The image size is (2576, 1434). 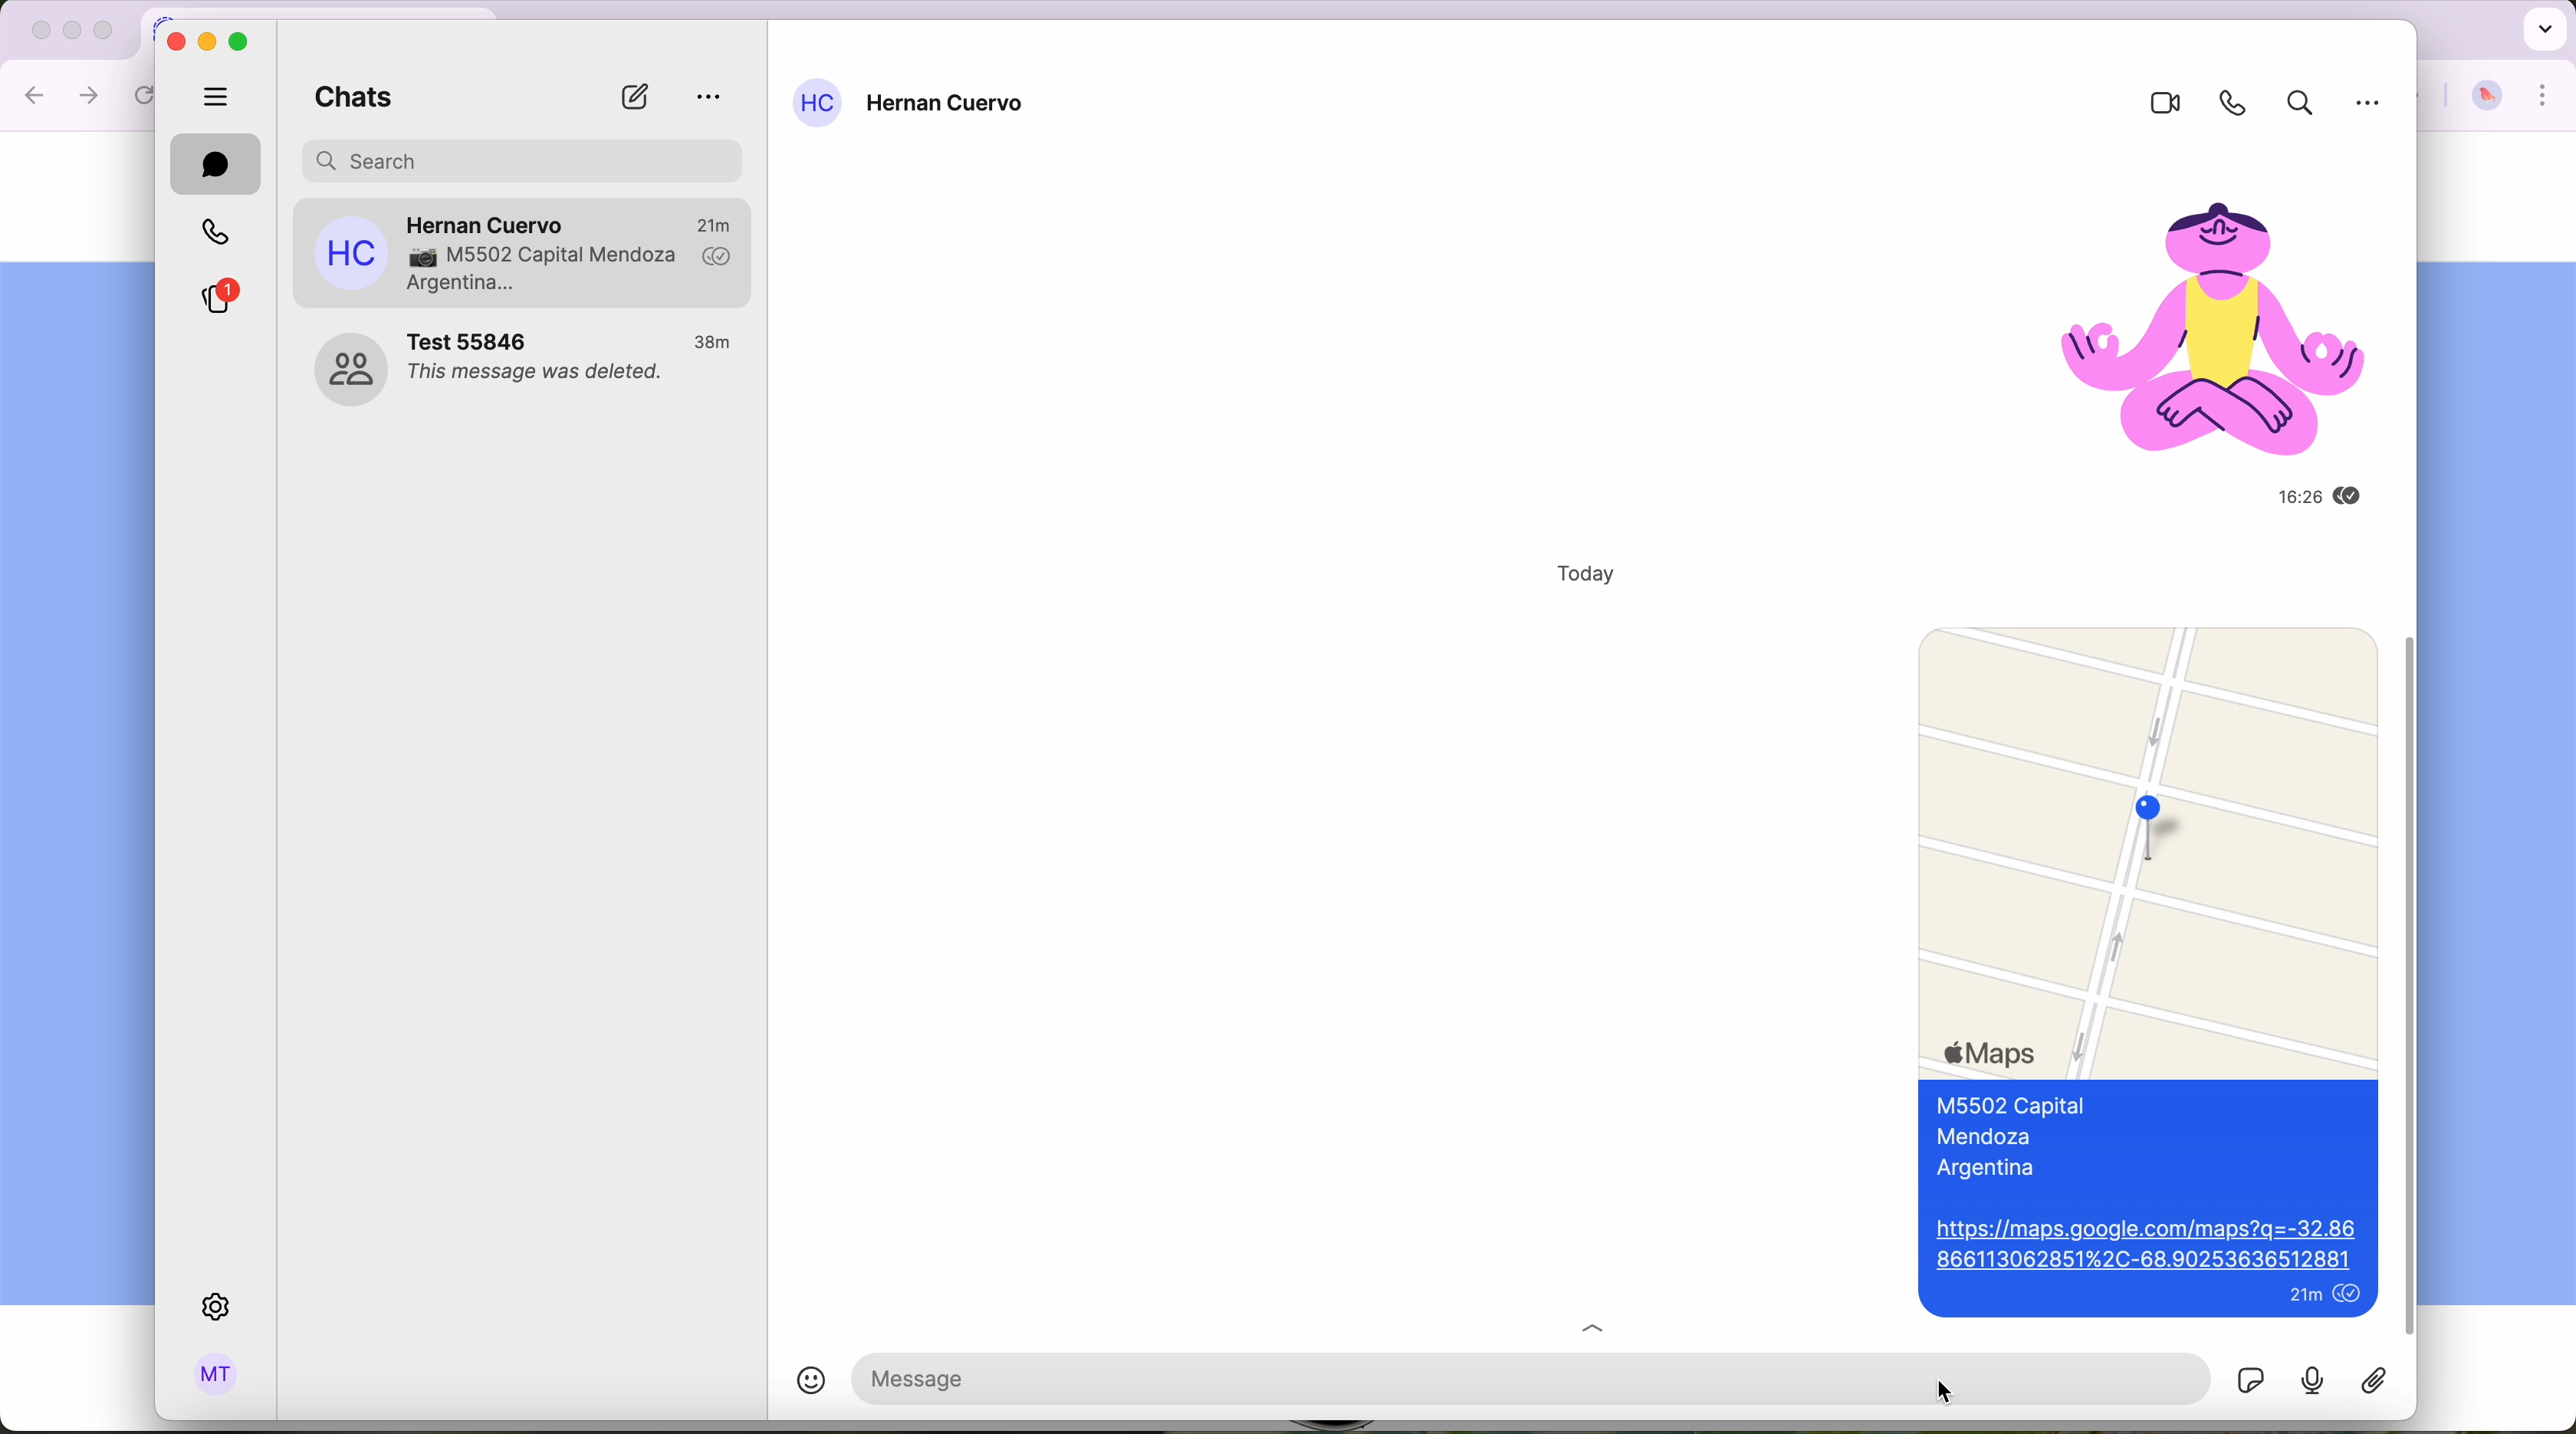 What do you see at coordinates (463, 285) in the screenshot?
I see `Argentina...` at bounding box center [463, 285].